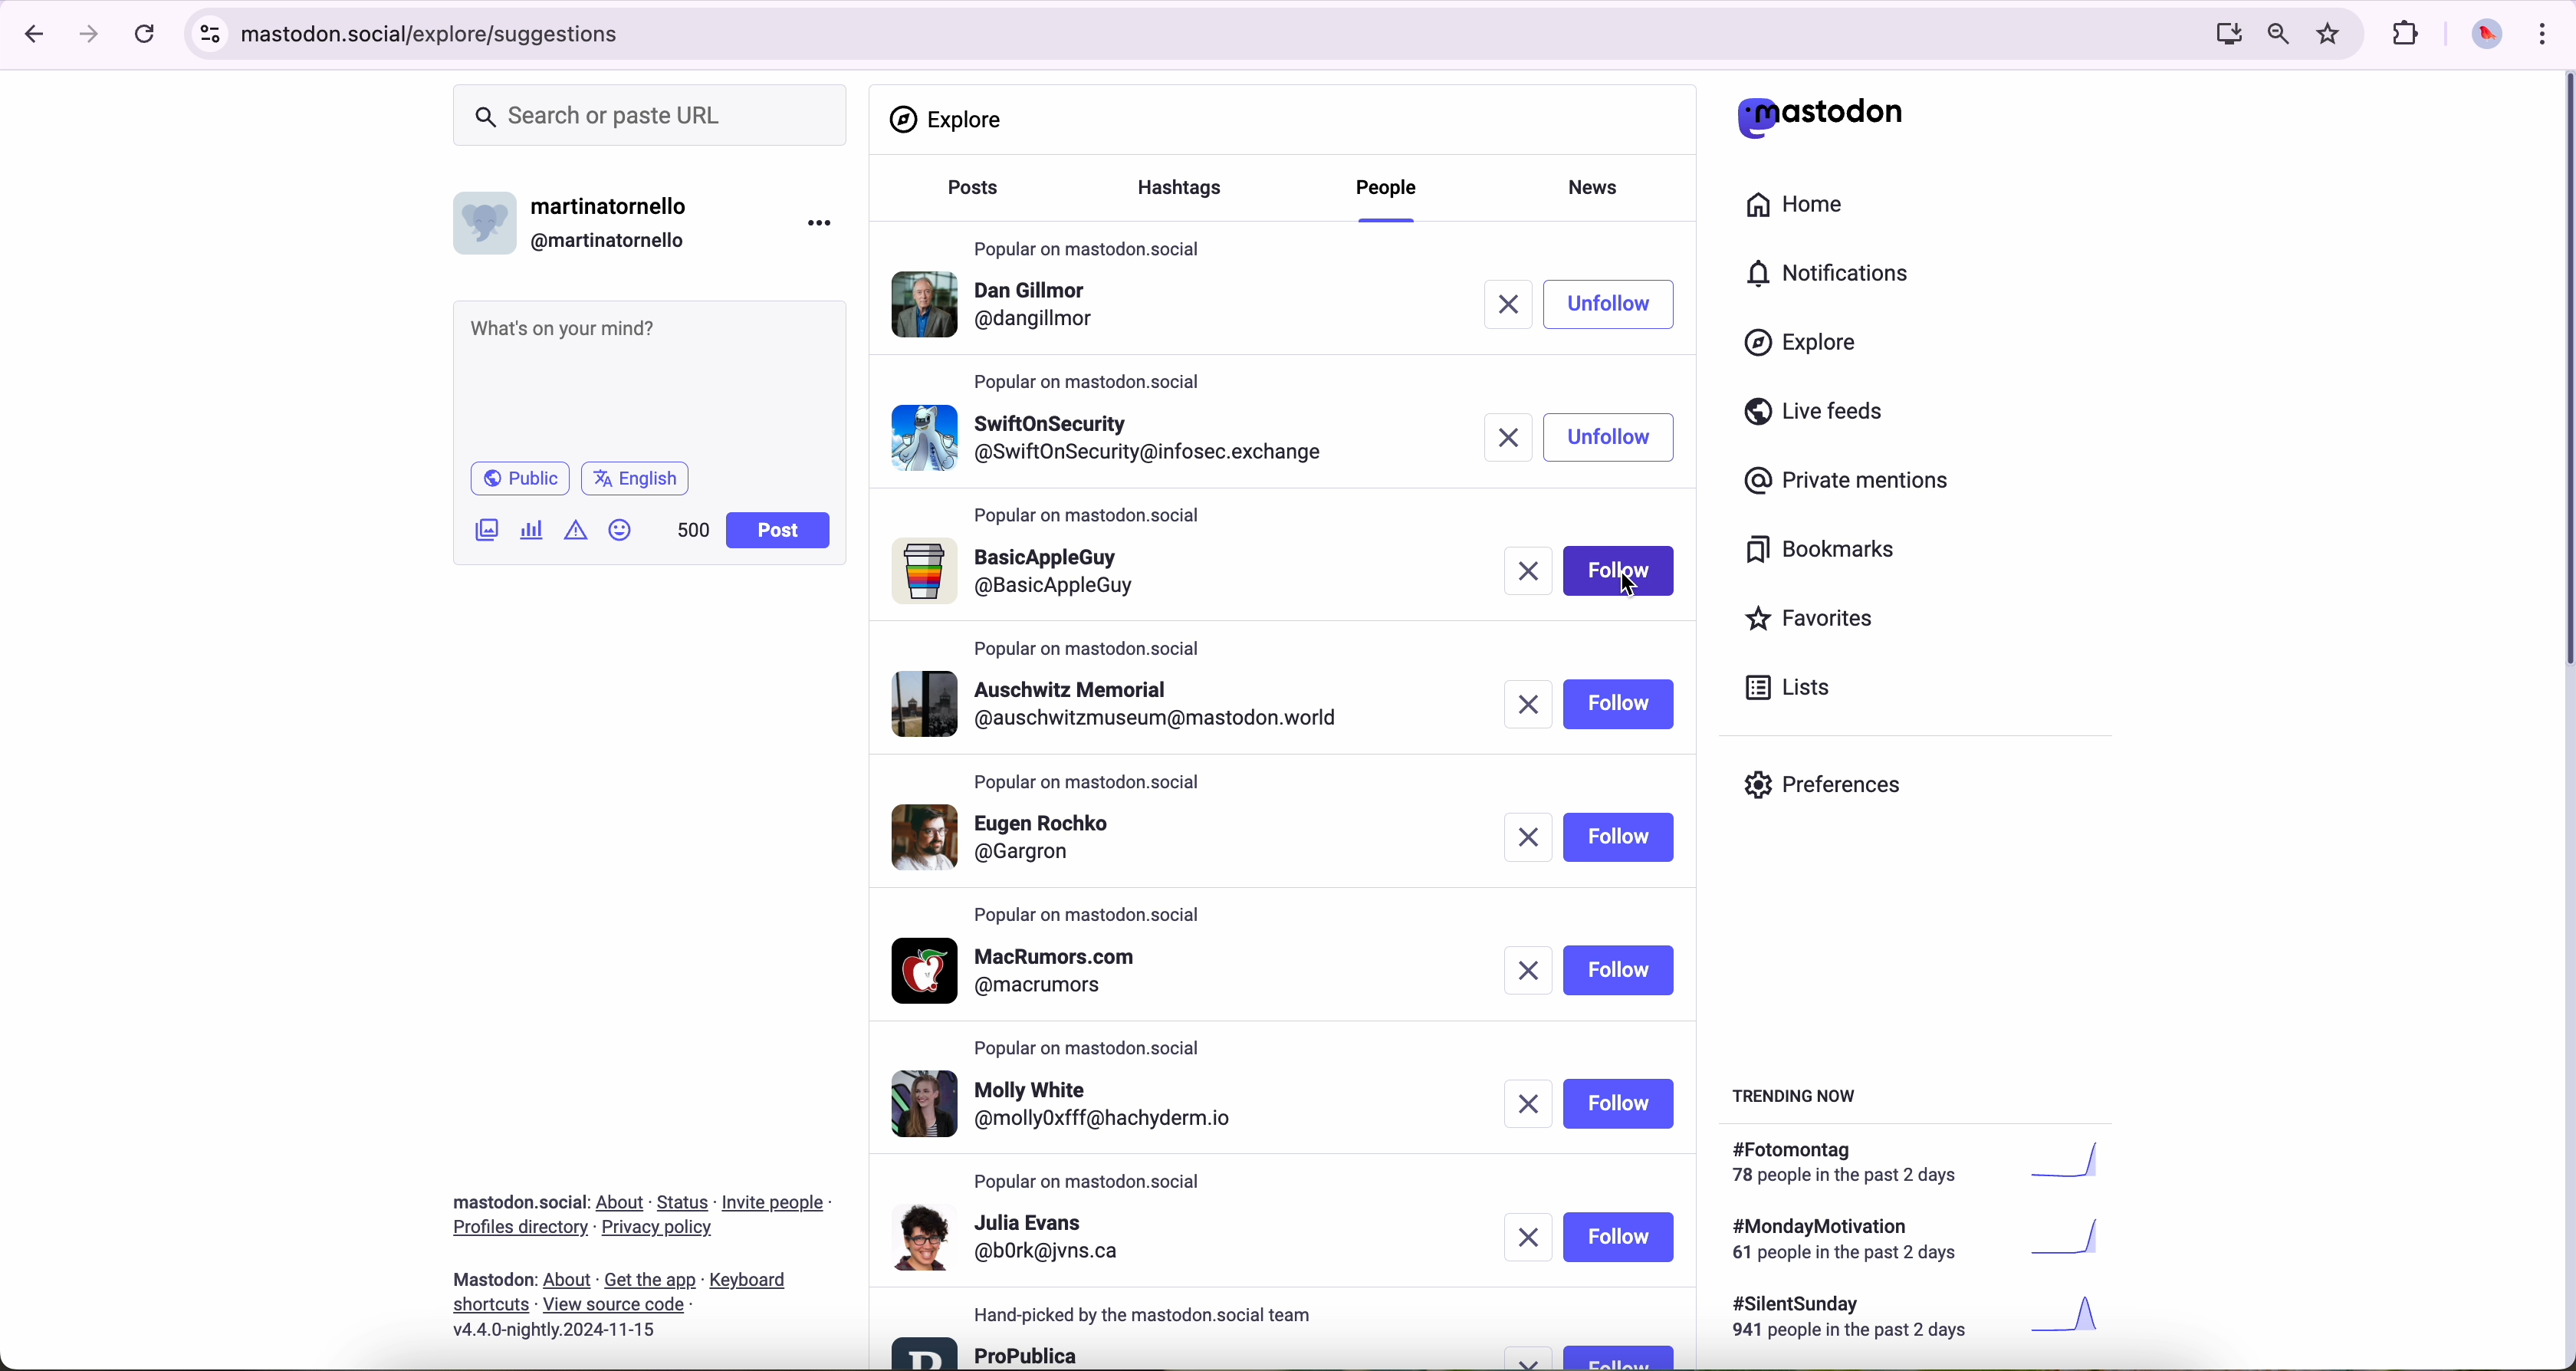  I want to click on click on people, so click(1391, 191).